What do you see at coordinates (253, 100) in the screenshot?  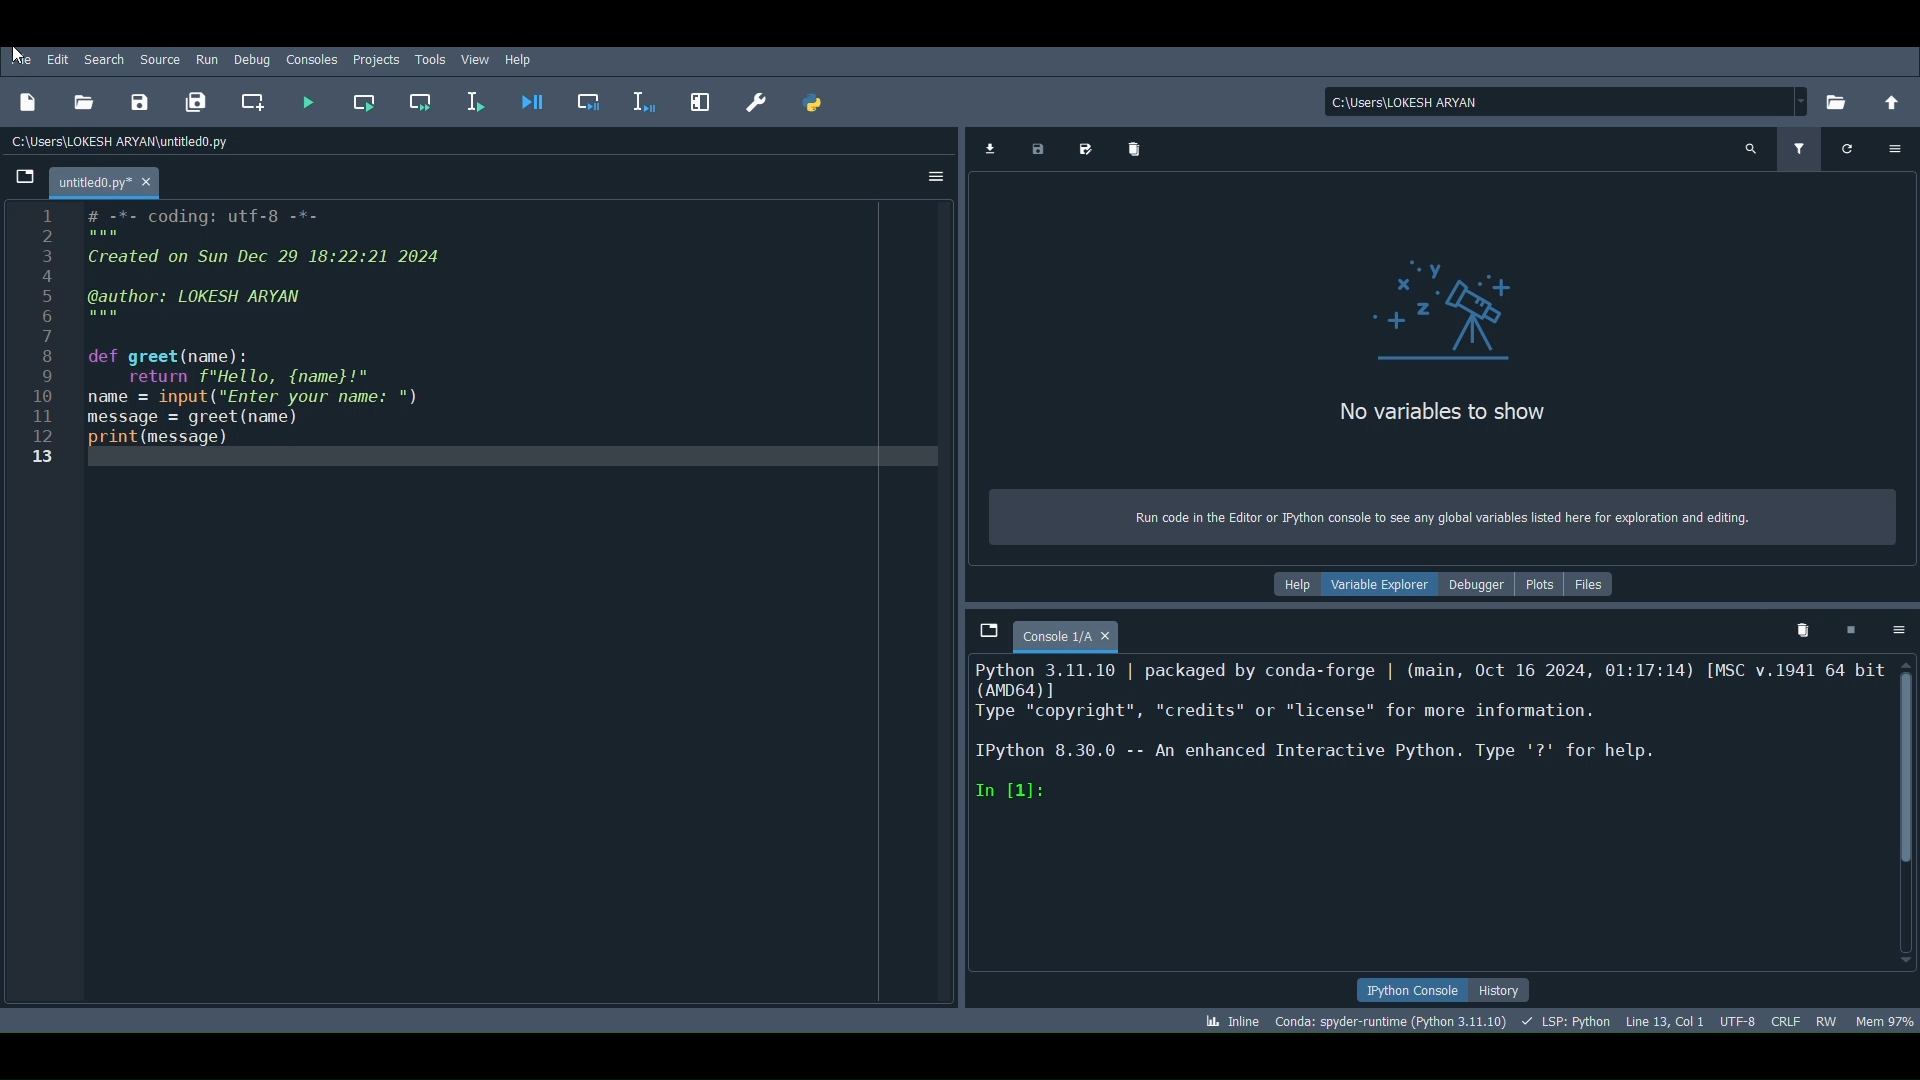 I see `Create new cell at the current line (Ctrl + 2)` at bounding box center [253, 100].